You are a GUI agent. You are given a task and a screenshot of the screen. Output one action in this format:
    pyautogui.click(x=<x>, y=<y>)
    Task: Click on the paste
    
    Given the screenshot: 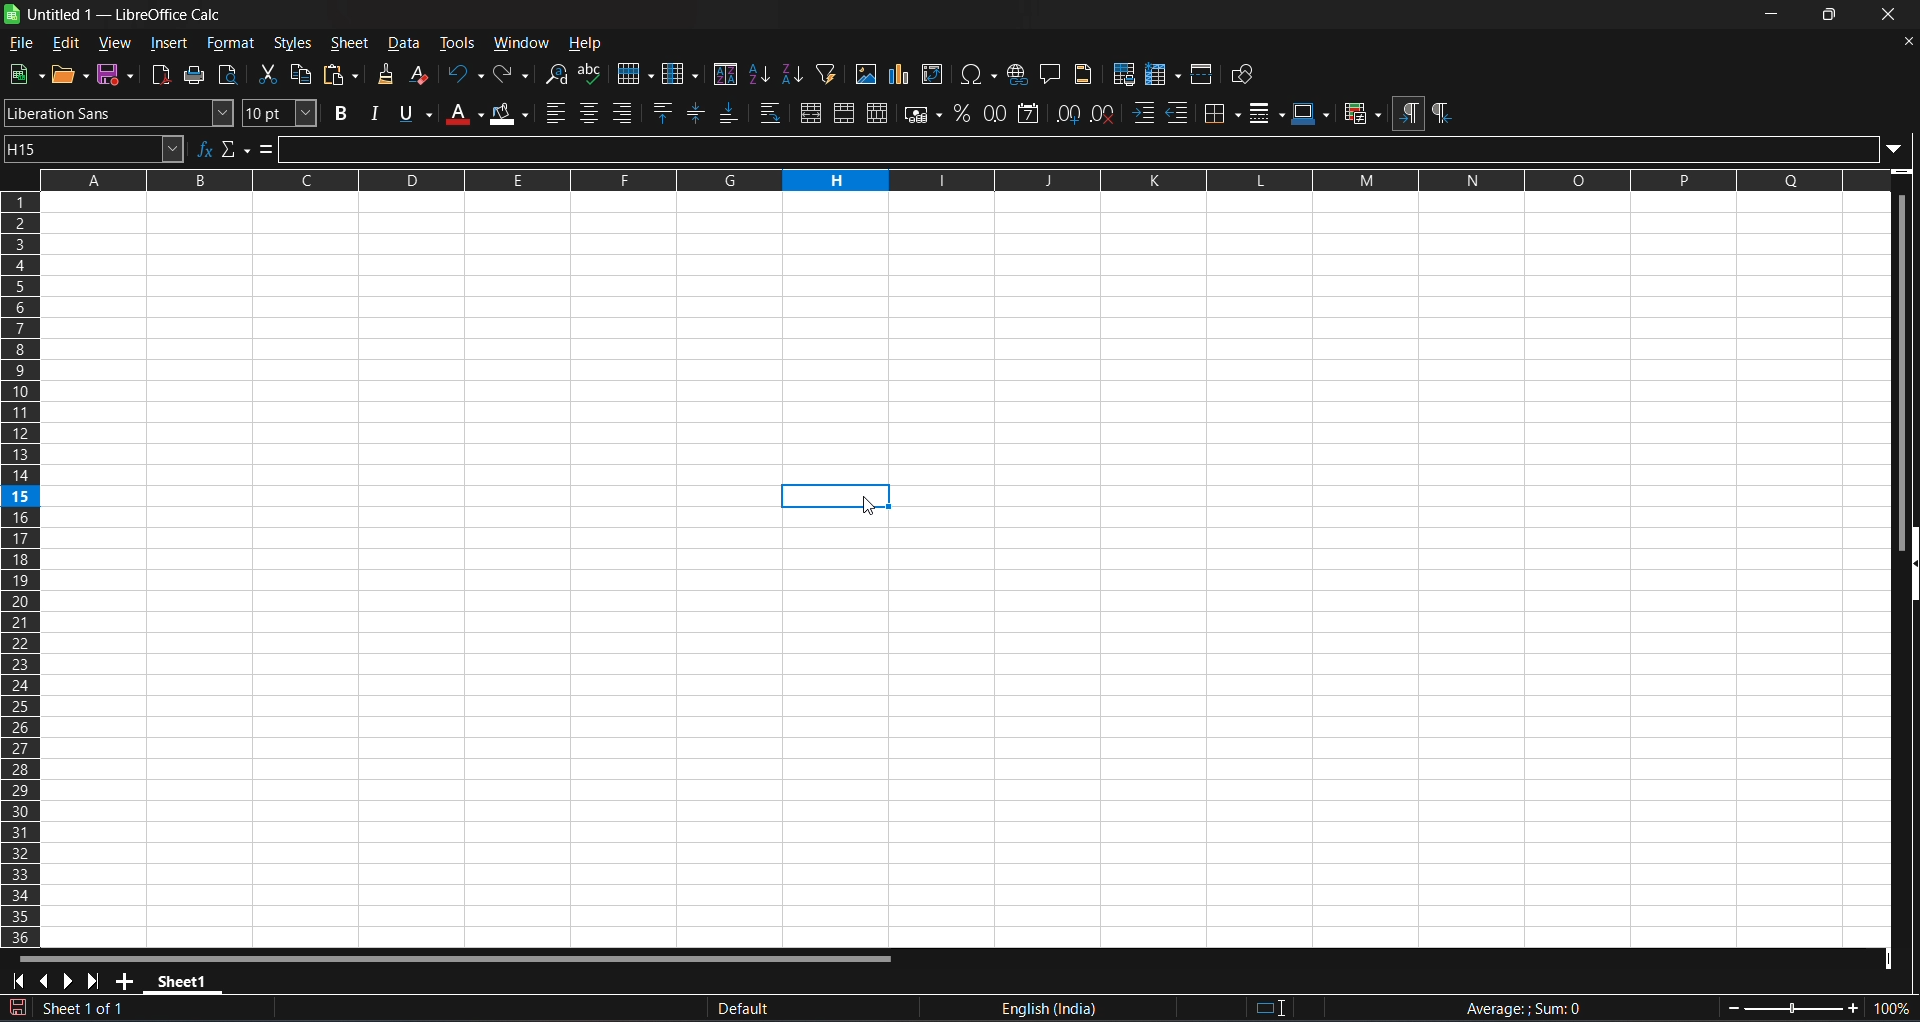 What is the action you would take?
    pyautogui.click(x=341, y=74)
    